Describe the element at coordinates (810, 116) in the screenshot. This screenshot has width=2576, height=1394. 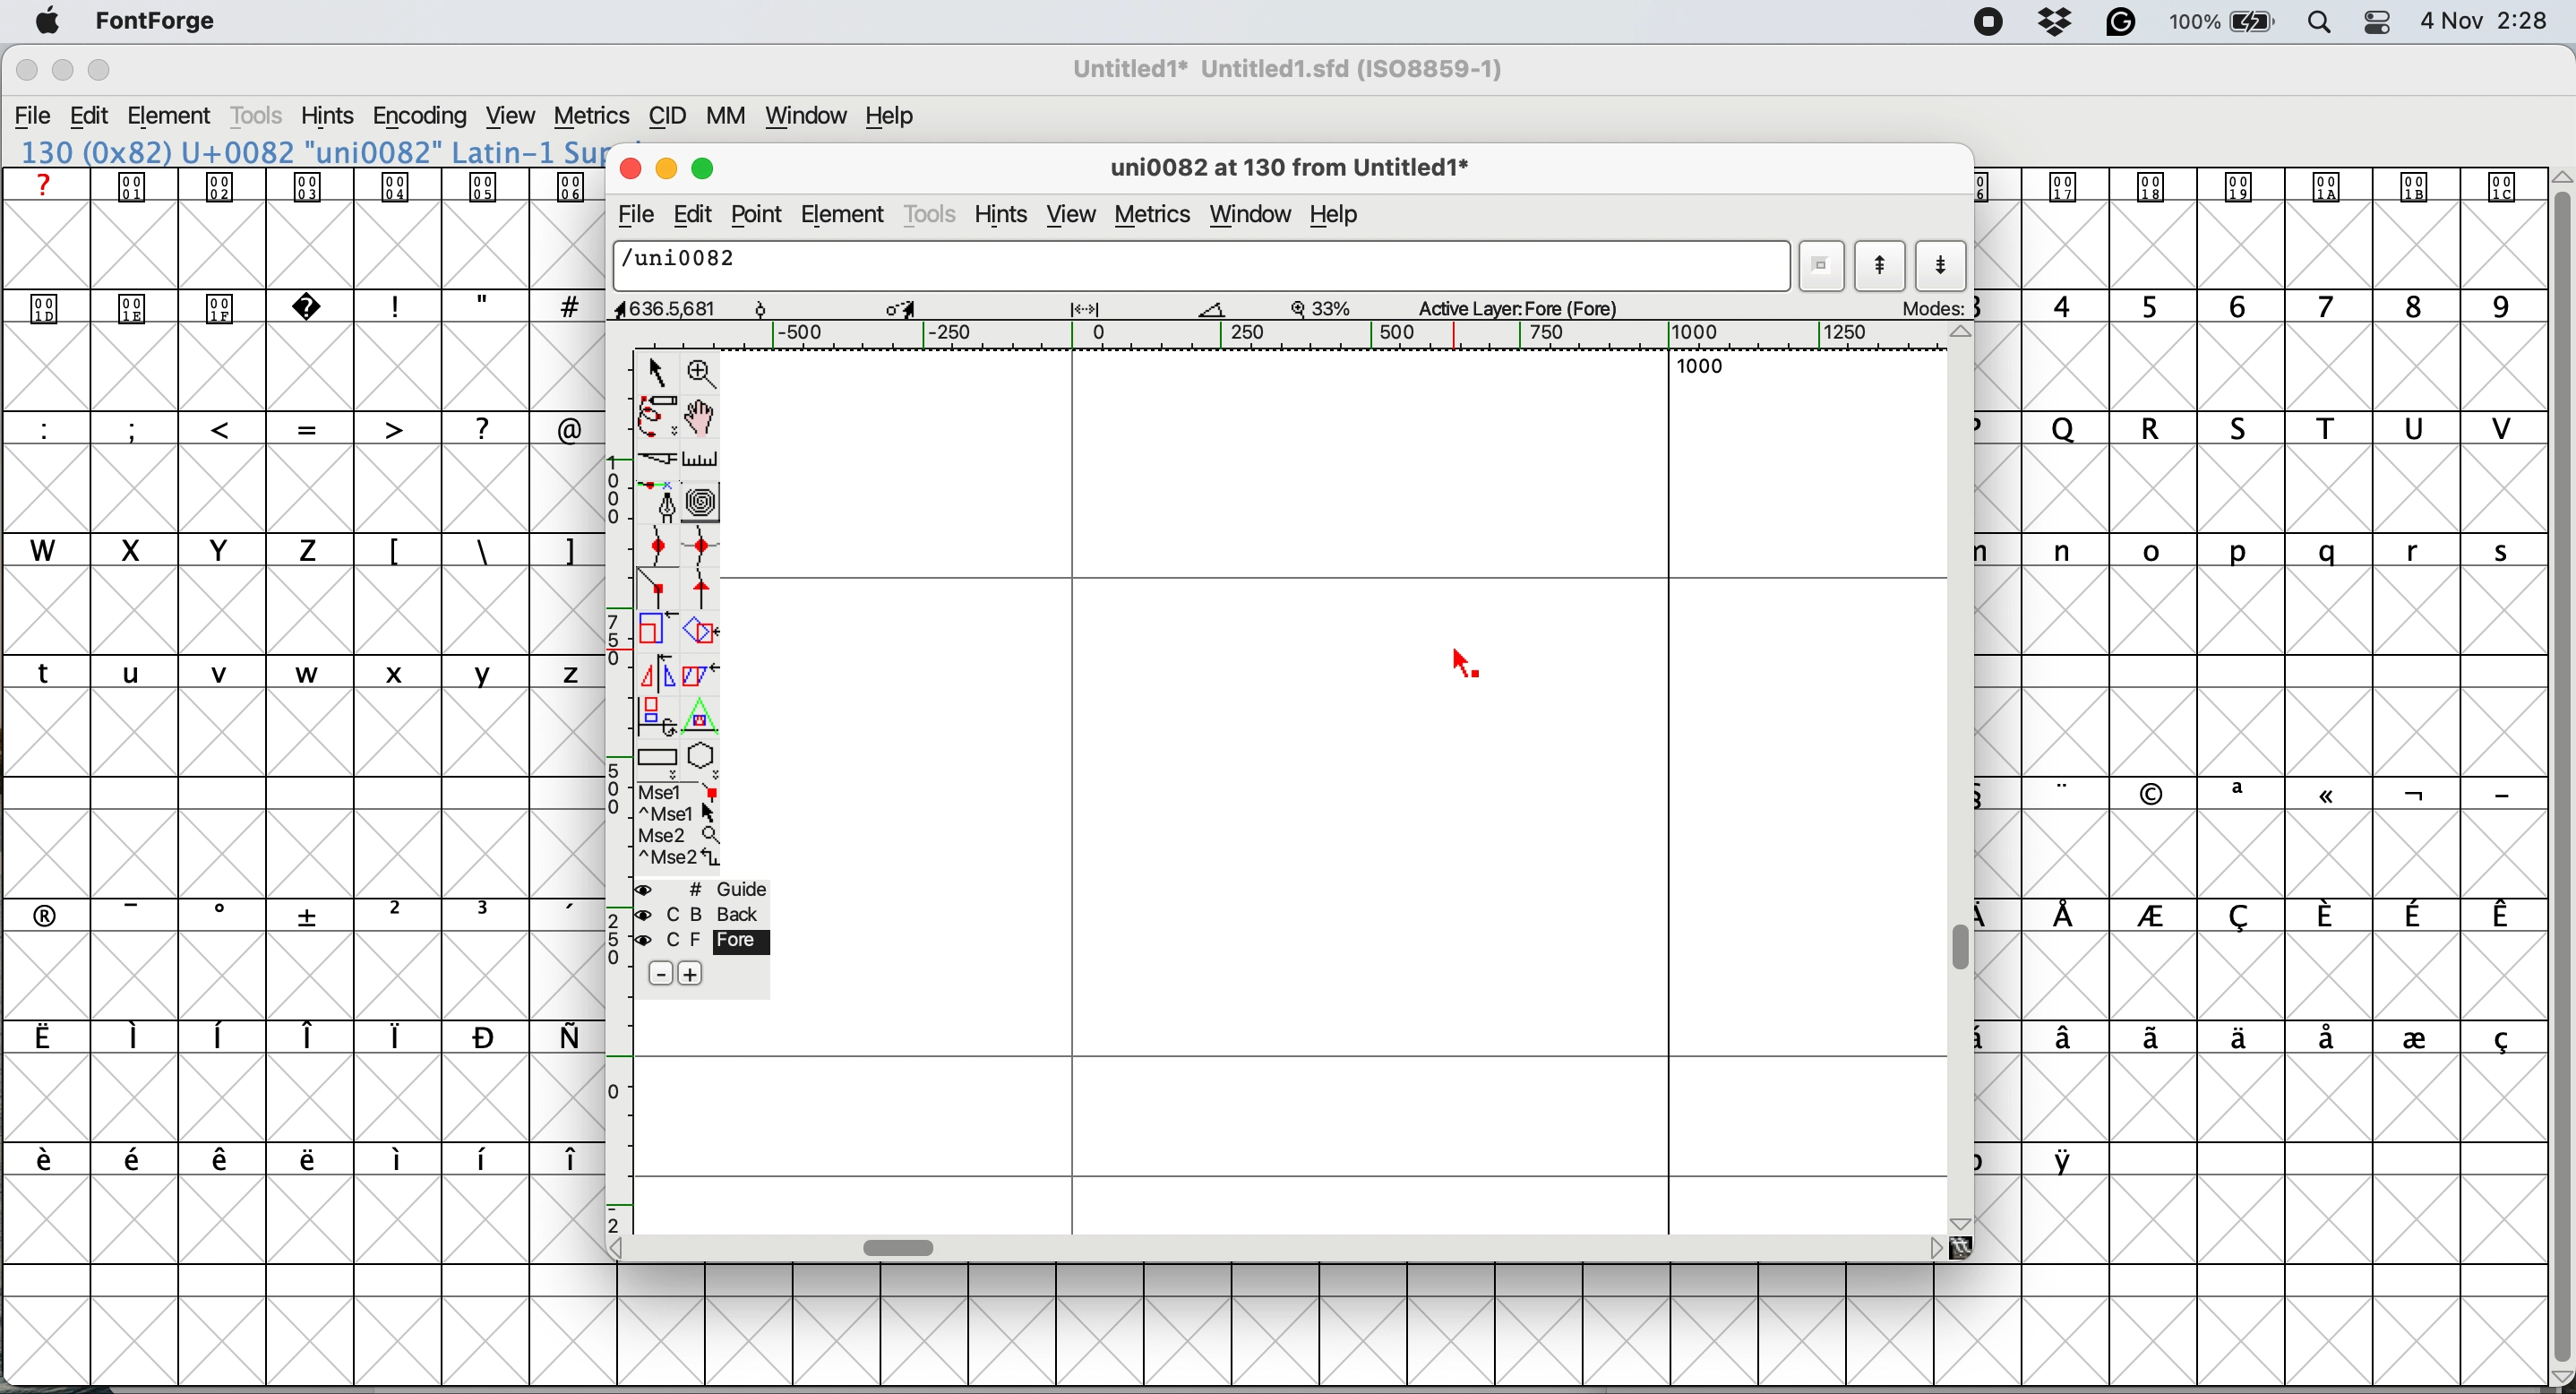
I see `window` at that location.